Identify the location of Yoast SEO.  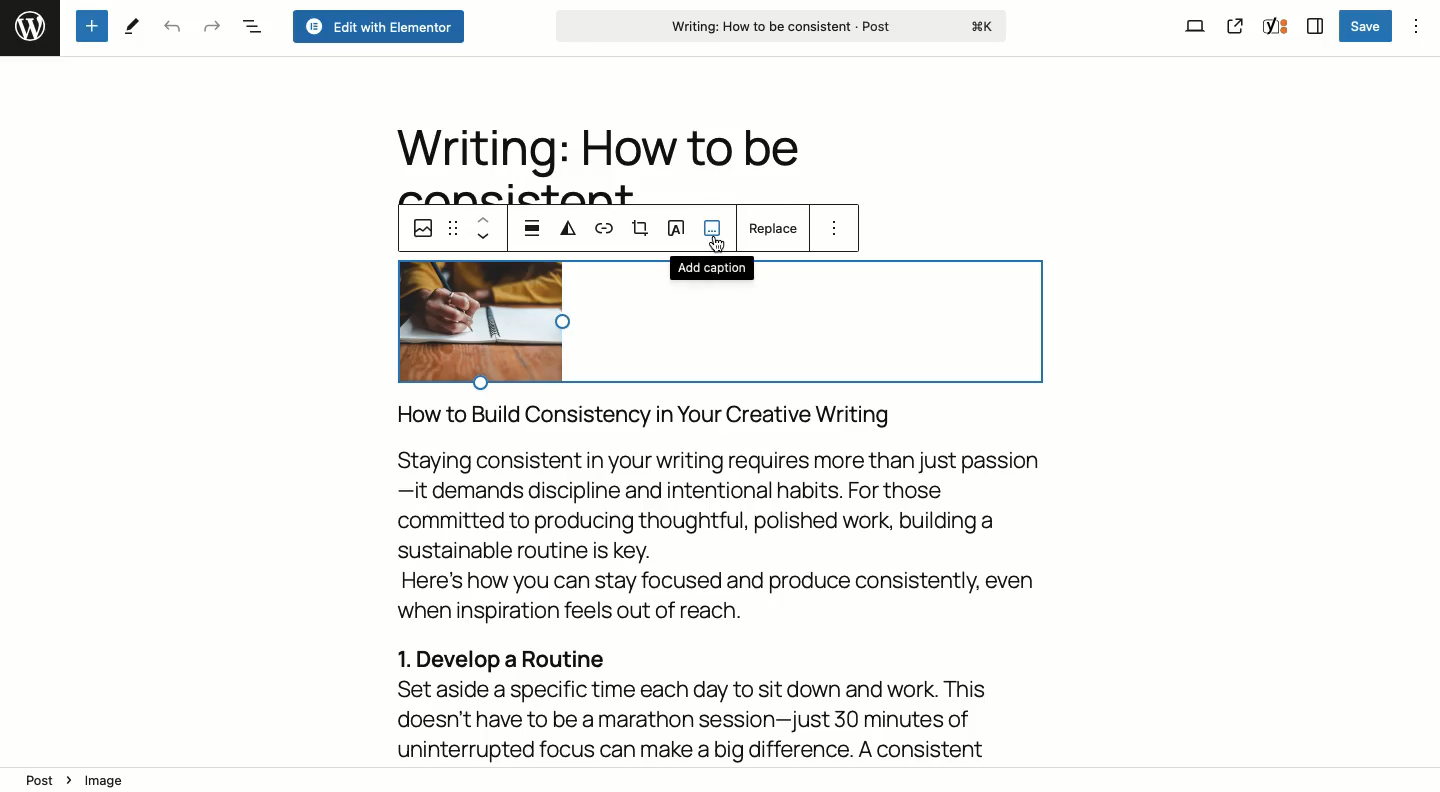
(1274, 28).